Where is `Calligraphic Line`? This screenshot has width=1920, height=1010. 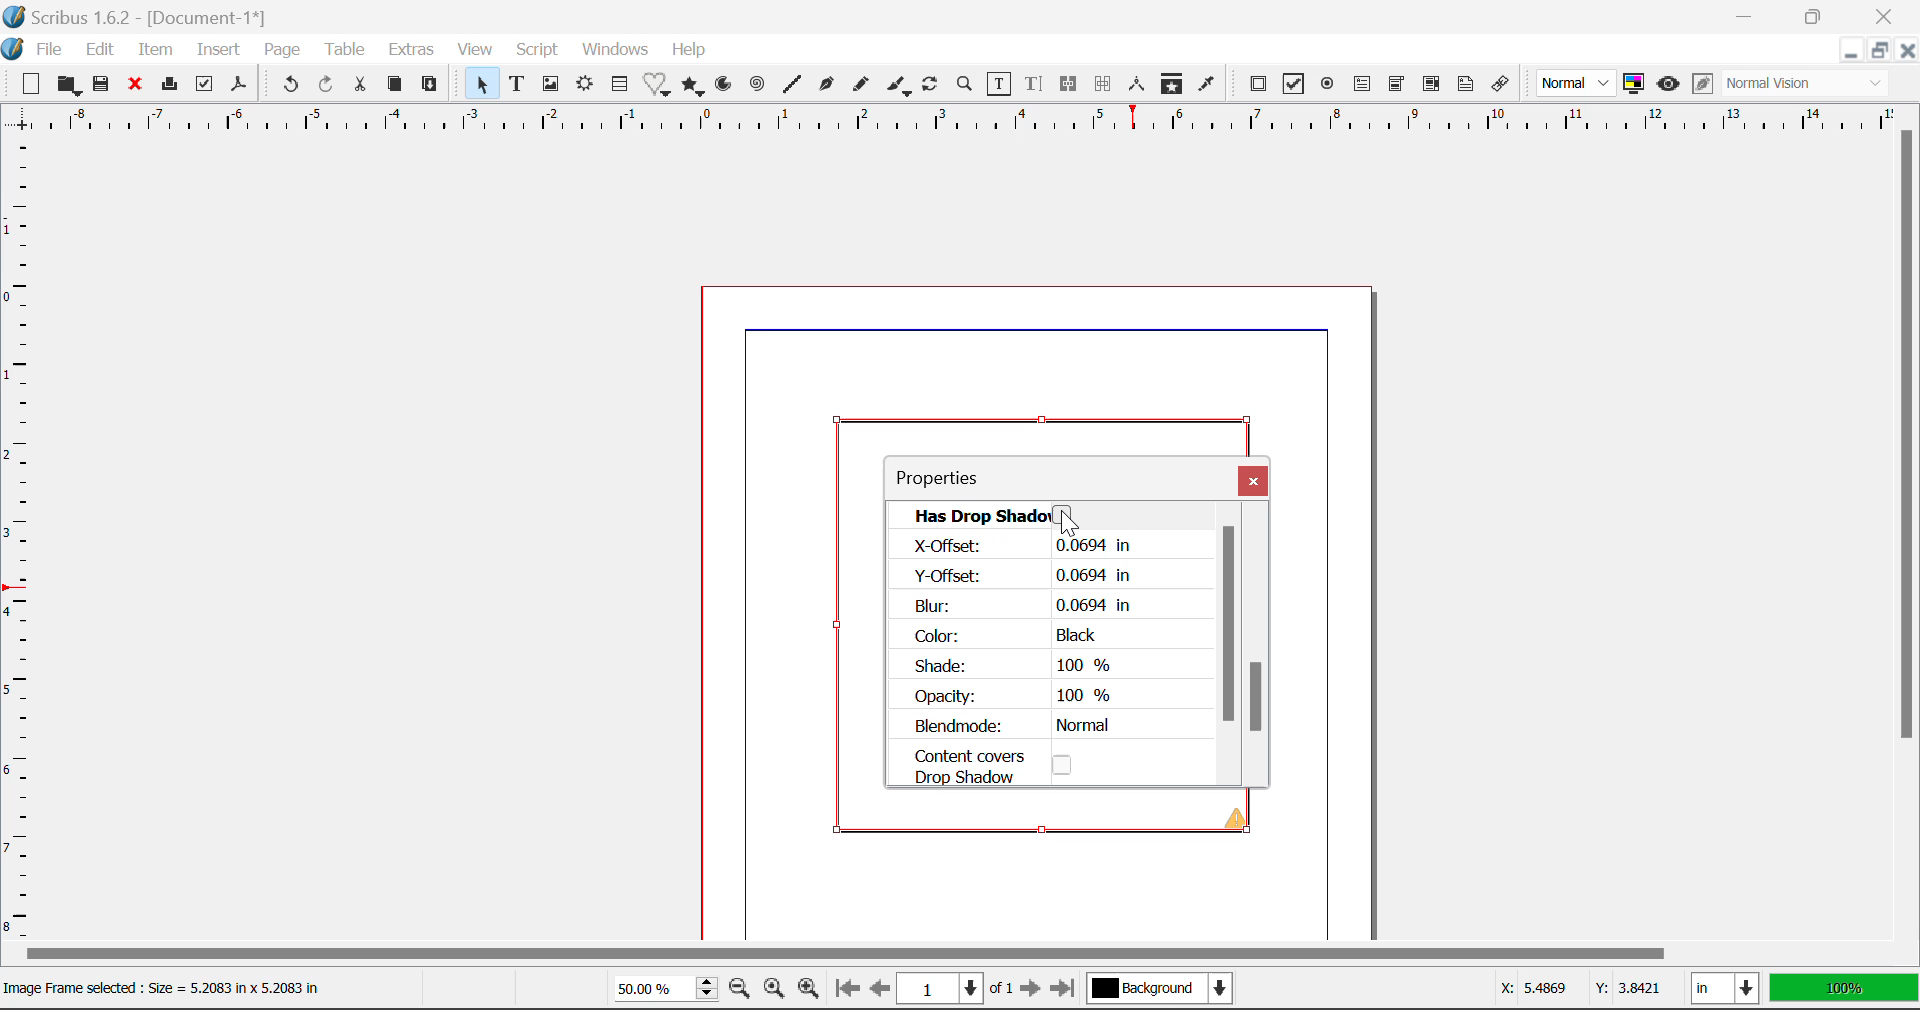
Calligraphic Line is located at coordinates (900, 88).